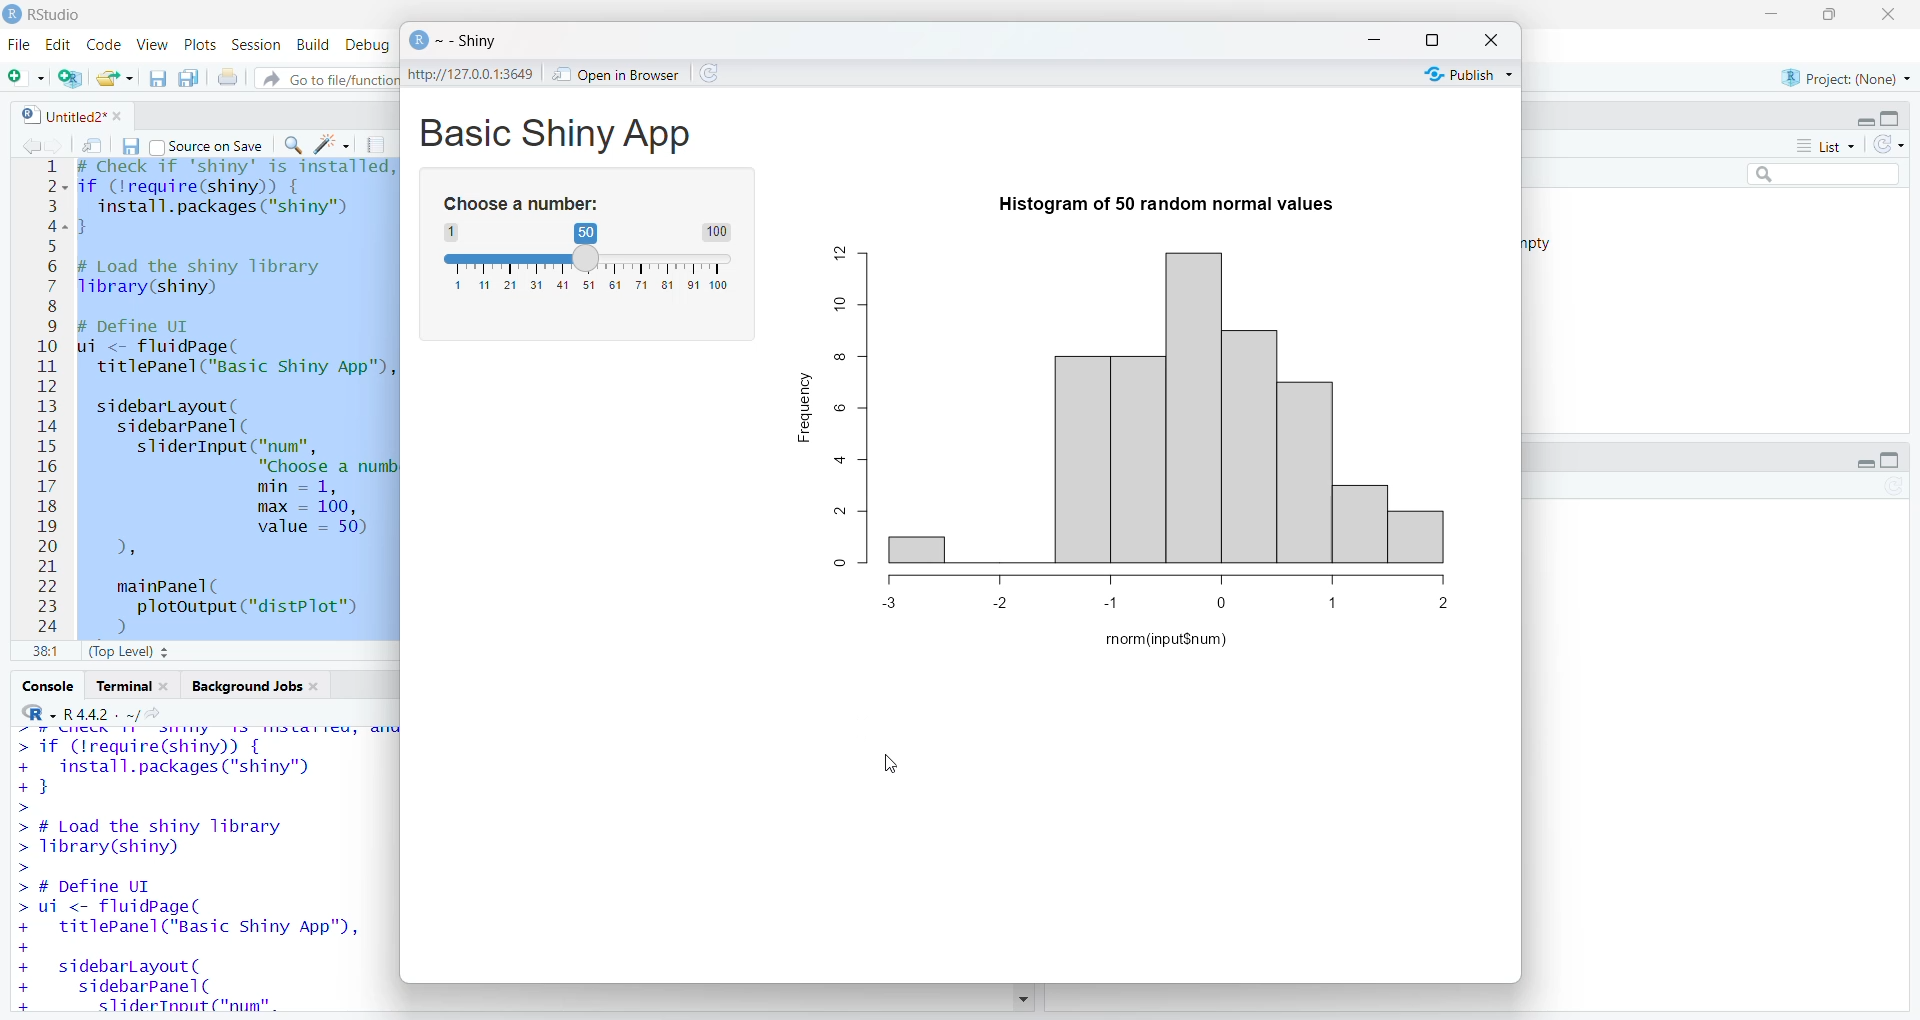 This screenshot has width=1920, height=1020. What do you see at coordinates (216, 277) in the screenshot?
I see `# Load the shiny library library (shiny)` at bounding box center [216, 277].